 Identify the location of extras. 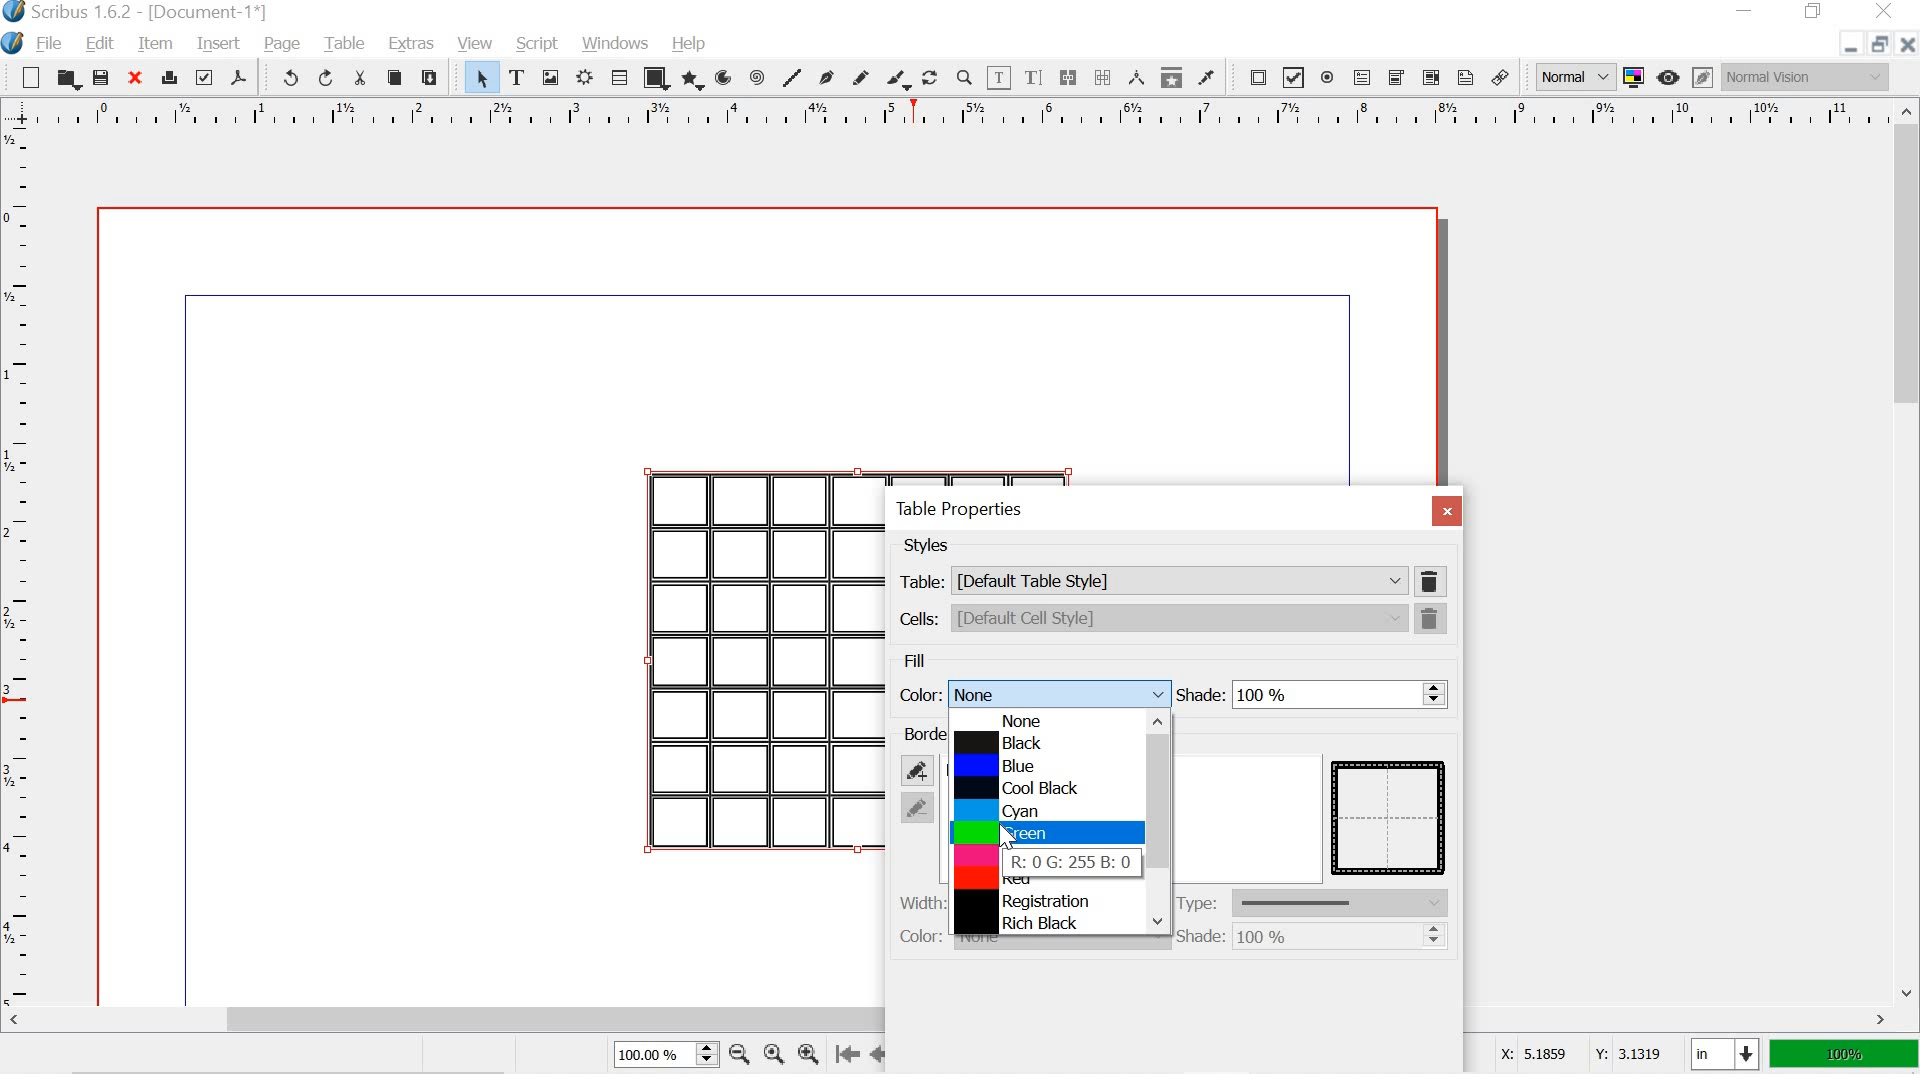
(407, 46).